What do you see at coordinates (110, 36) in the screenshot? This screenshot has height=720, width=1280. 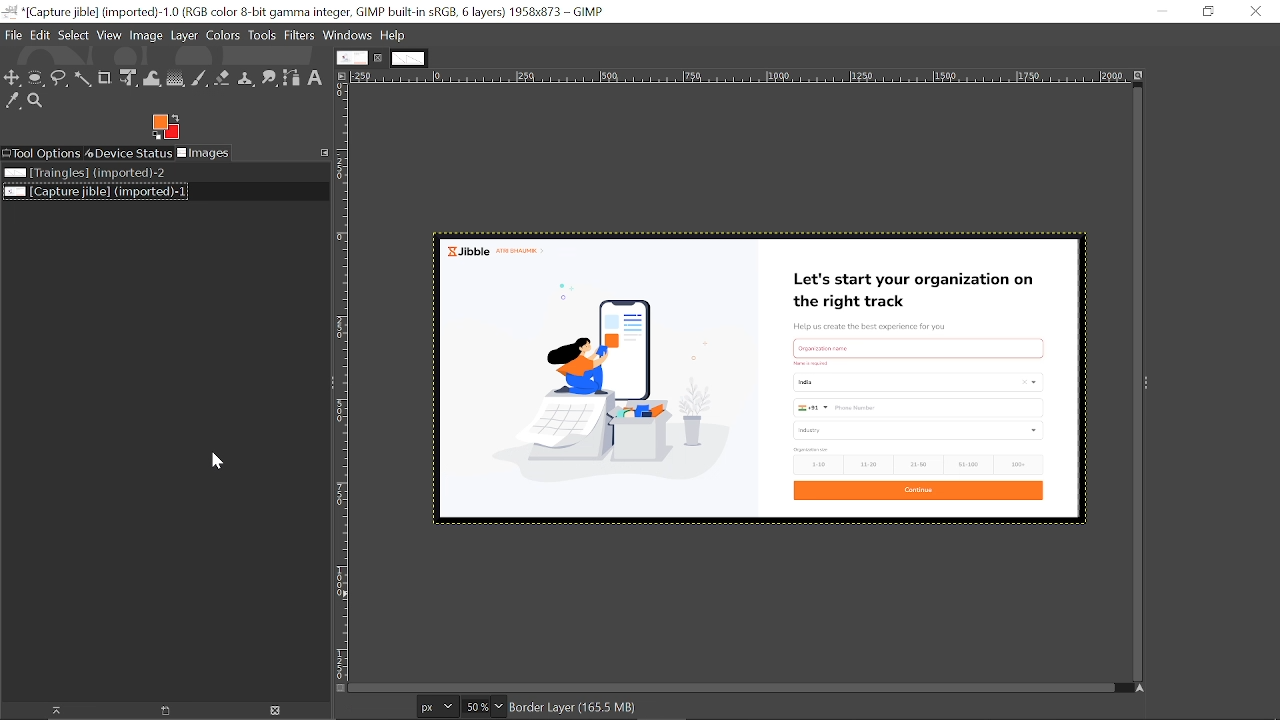 I see `View` at bounding box center [110, 36].